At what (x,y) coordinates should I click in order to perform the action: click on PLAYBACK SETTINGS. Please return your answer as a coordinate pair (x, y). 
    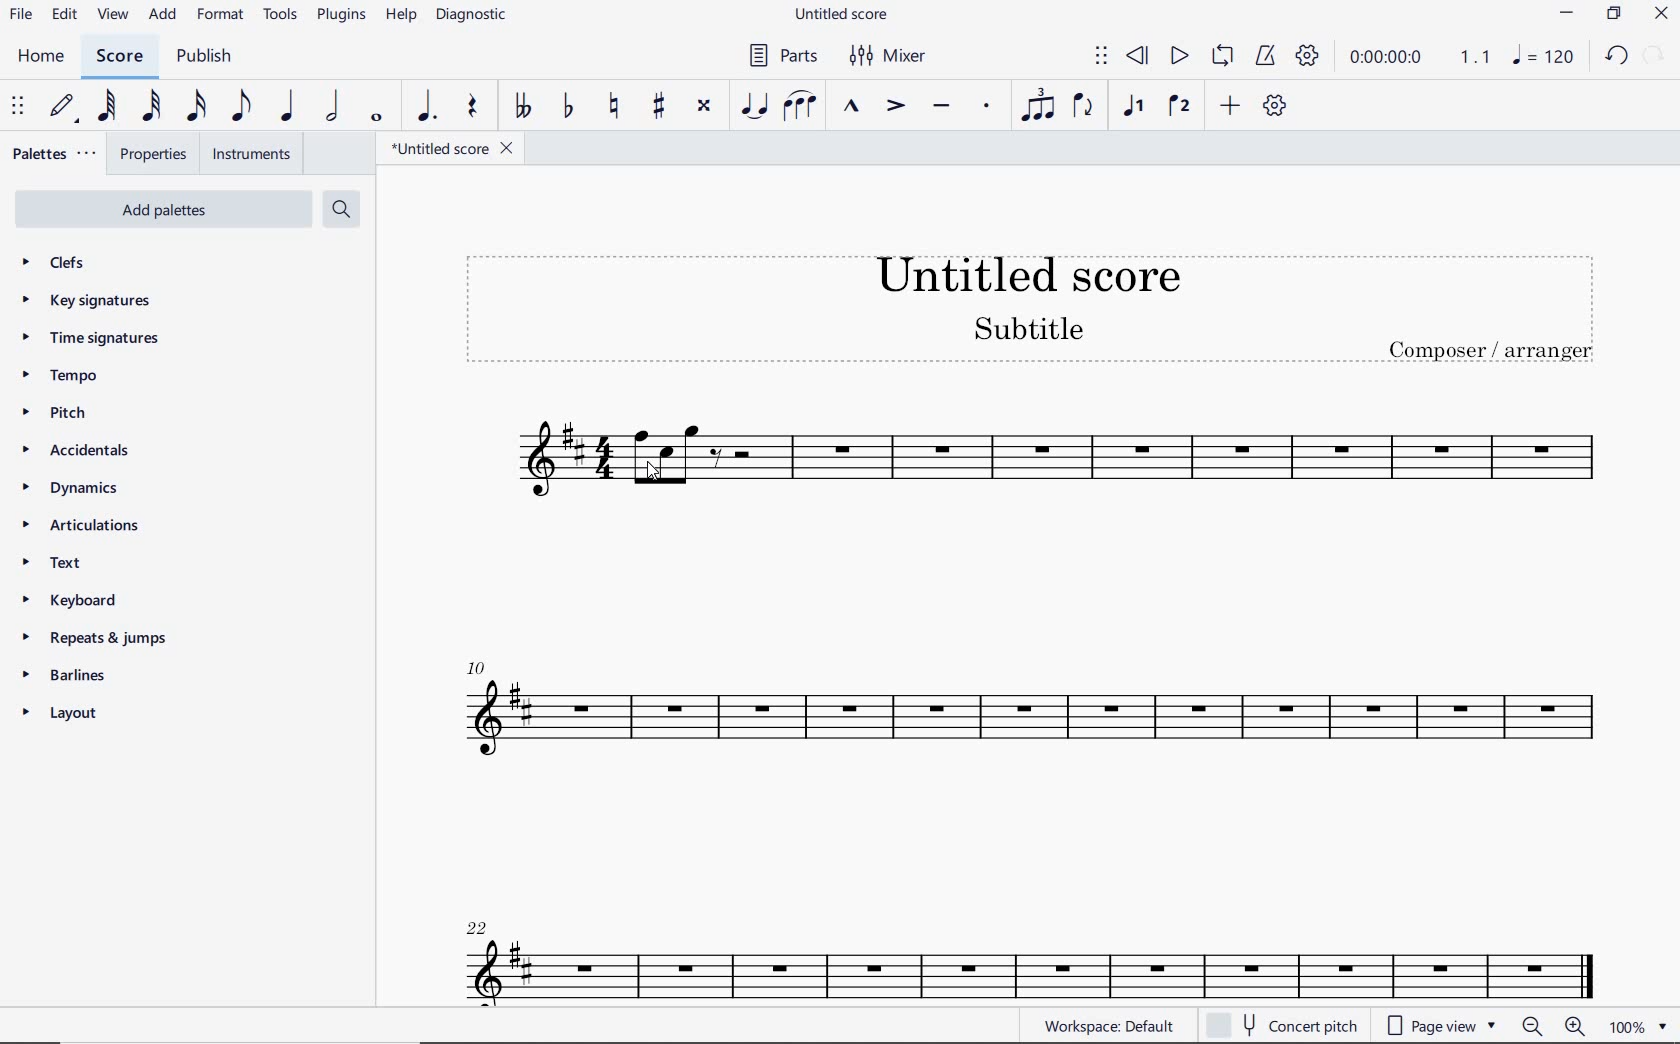
    Looking at the image, I should click on (1309, 56).